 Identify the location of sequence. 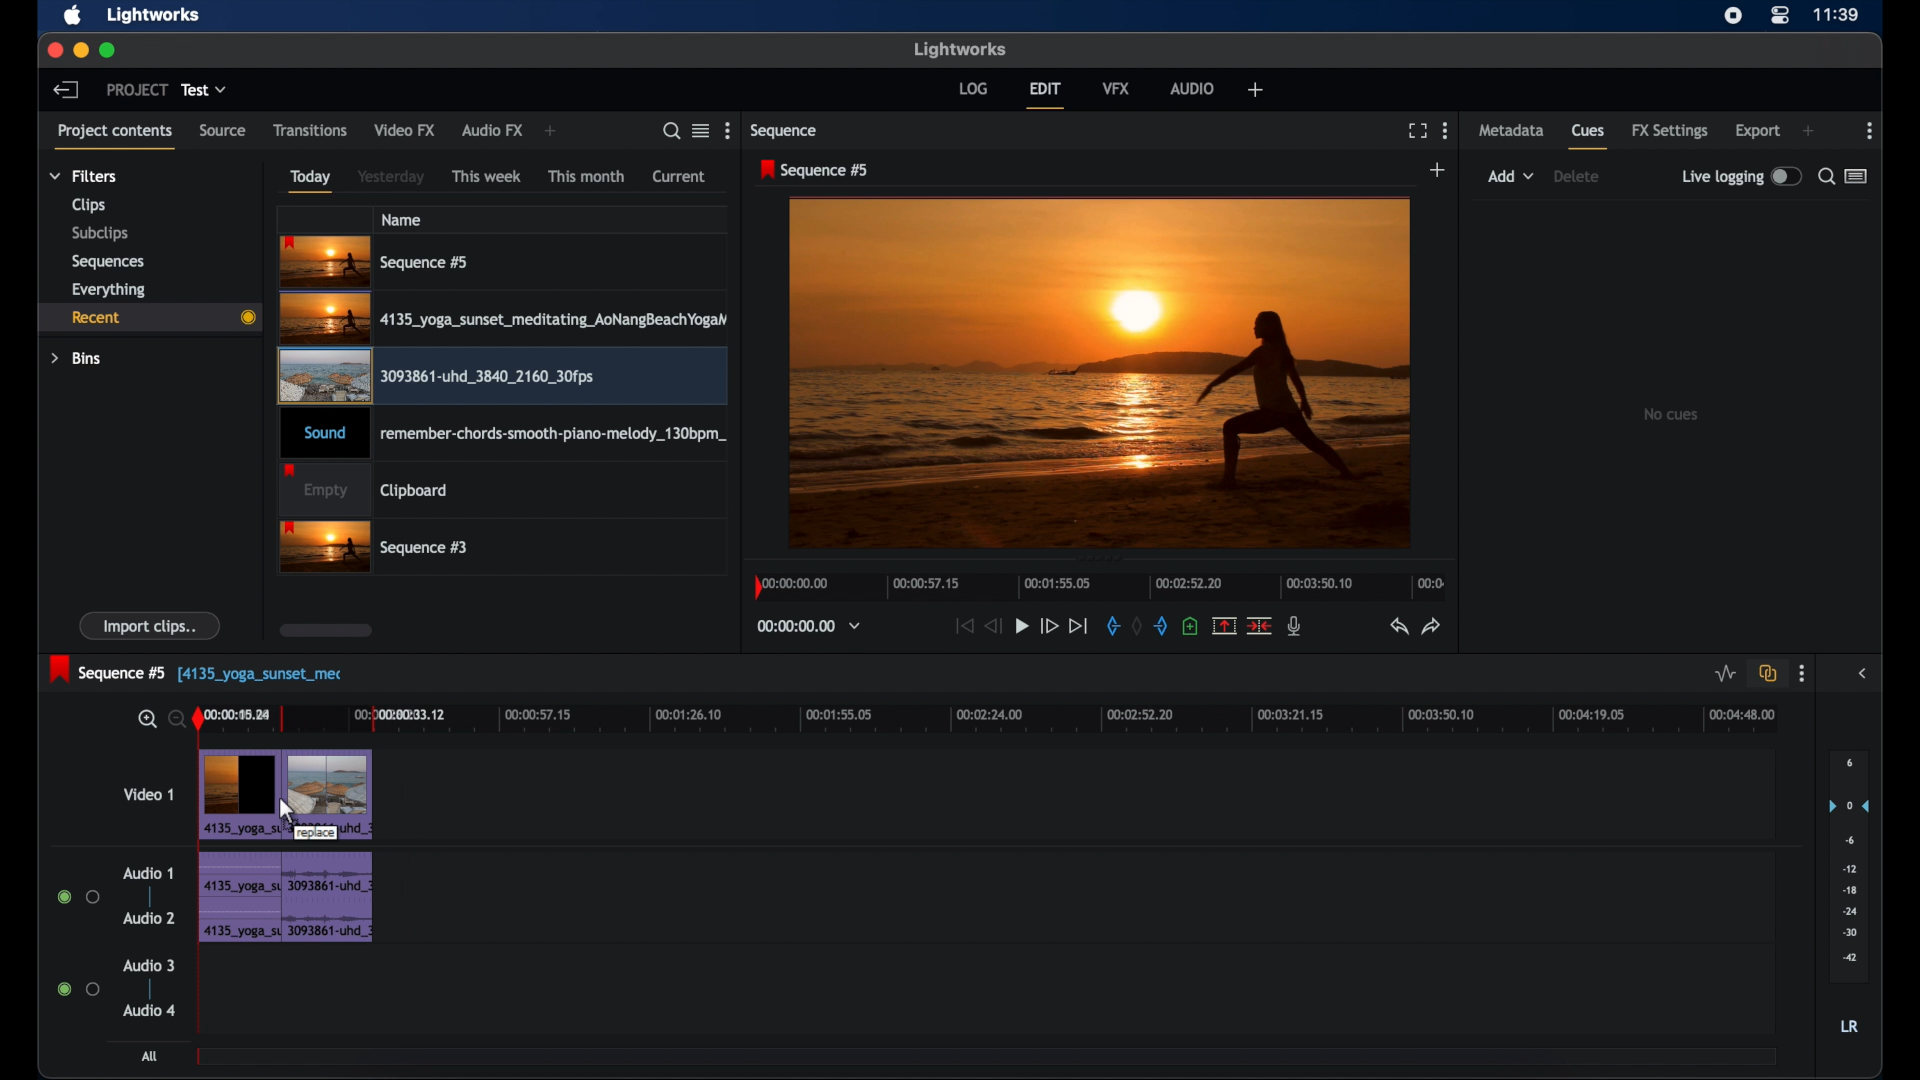
(785, 133).